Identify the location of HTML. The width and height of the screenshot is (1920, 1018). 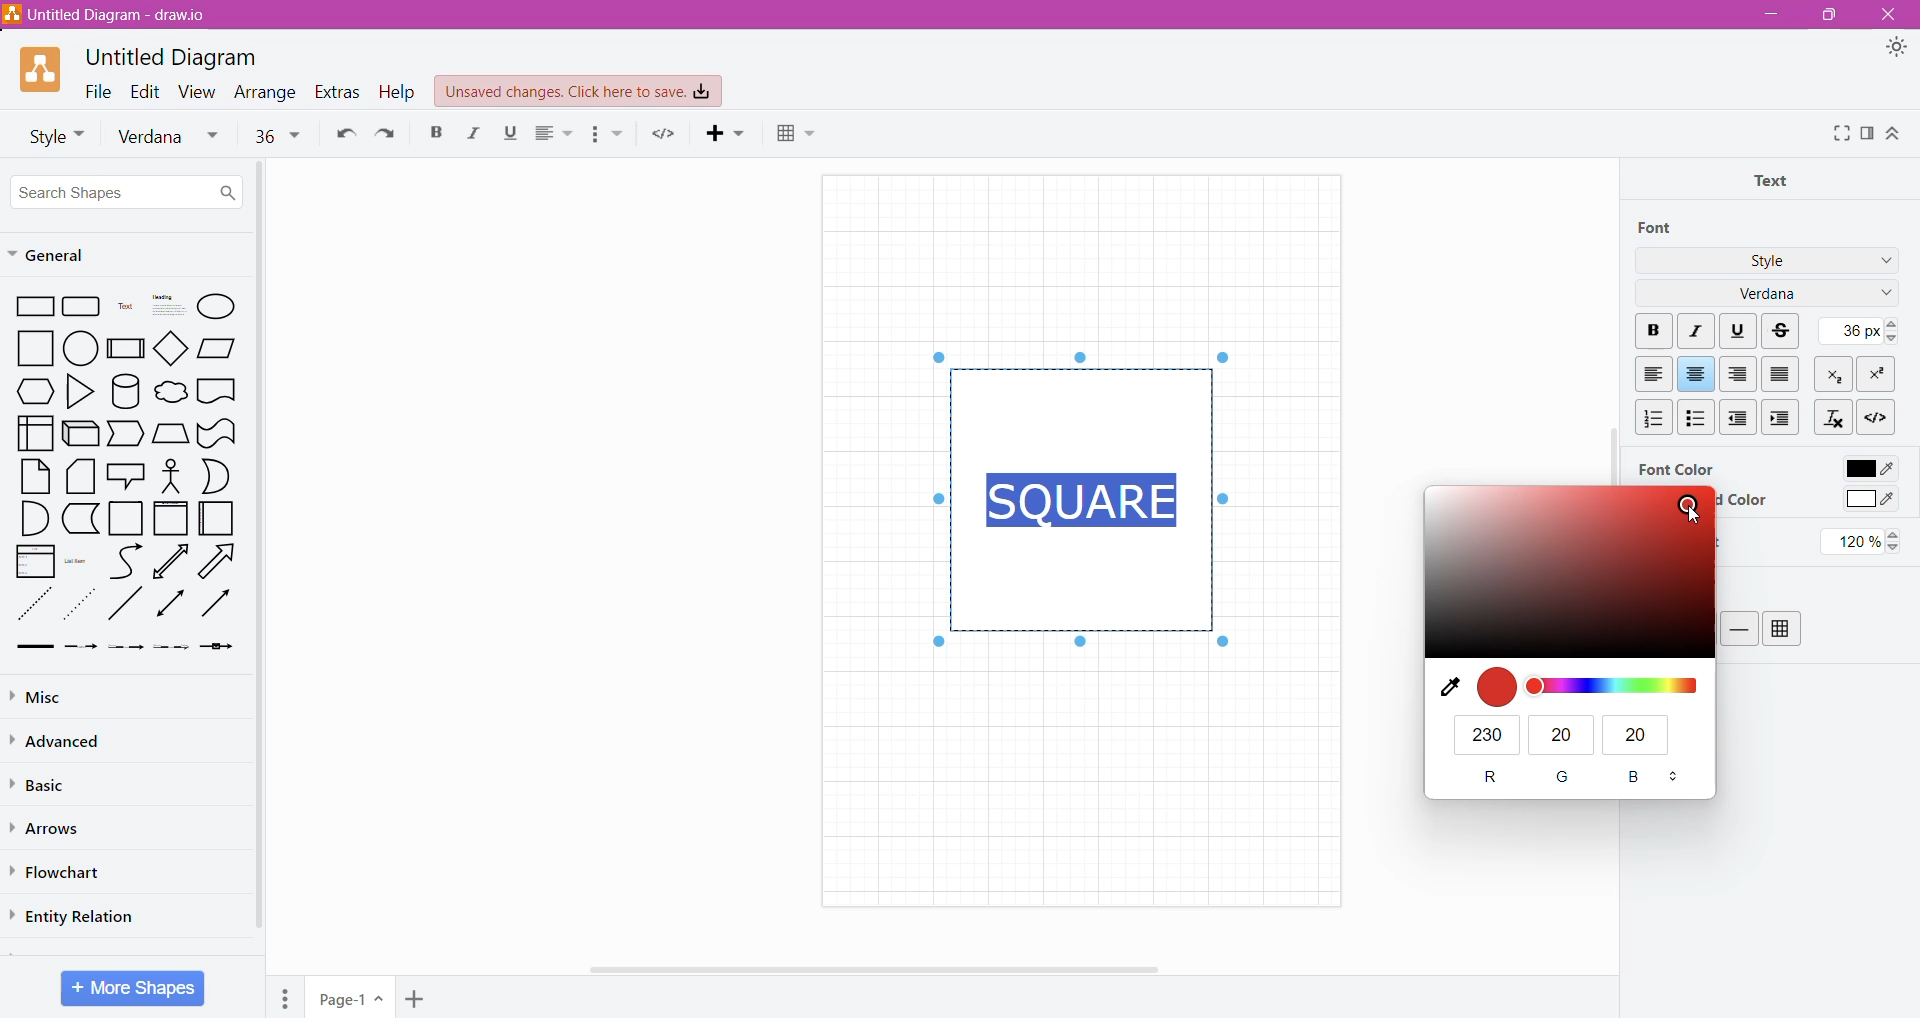
(1874, 415).